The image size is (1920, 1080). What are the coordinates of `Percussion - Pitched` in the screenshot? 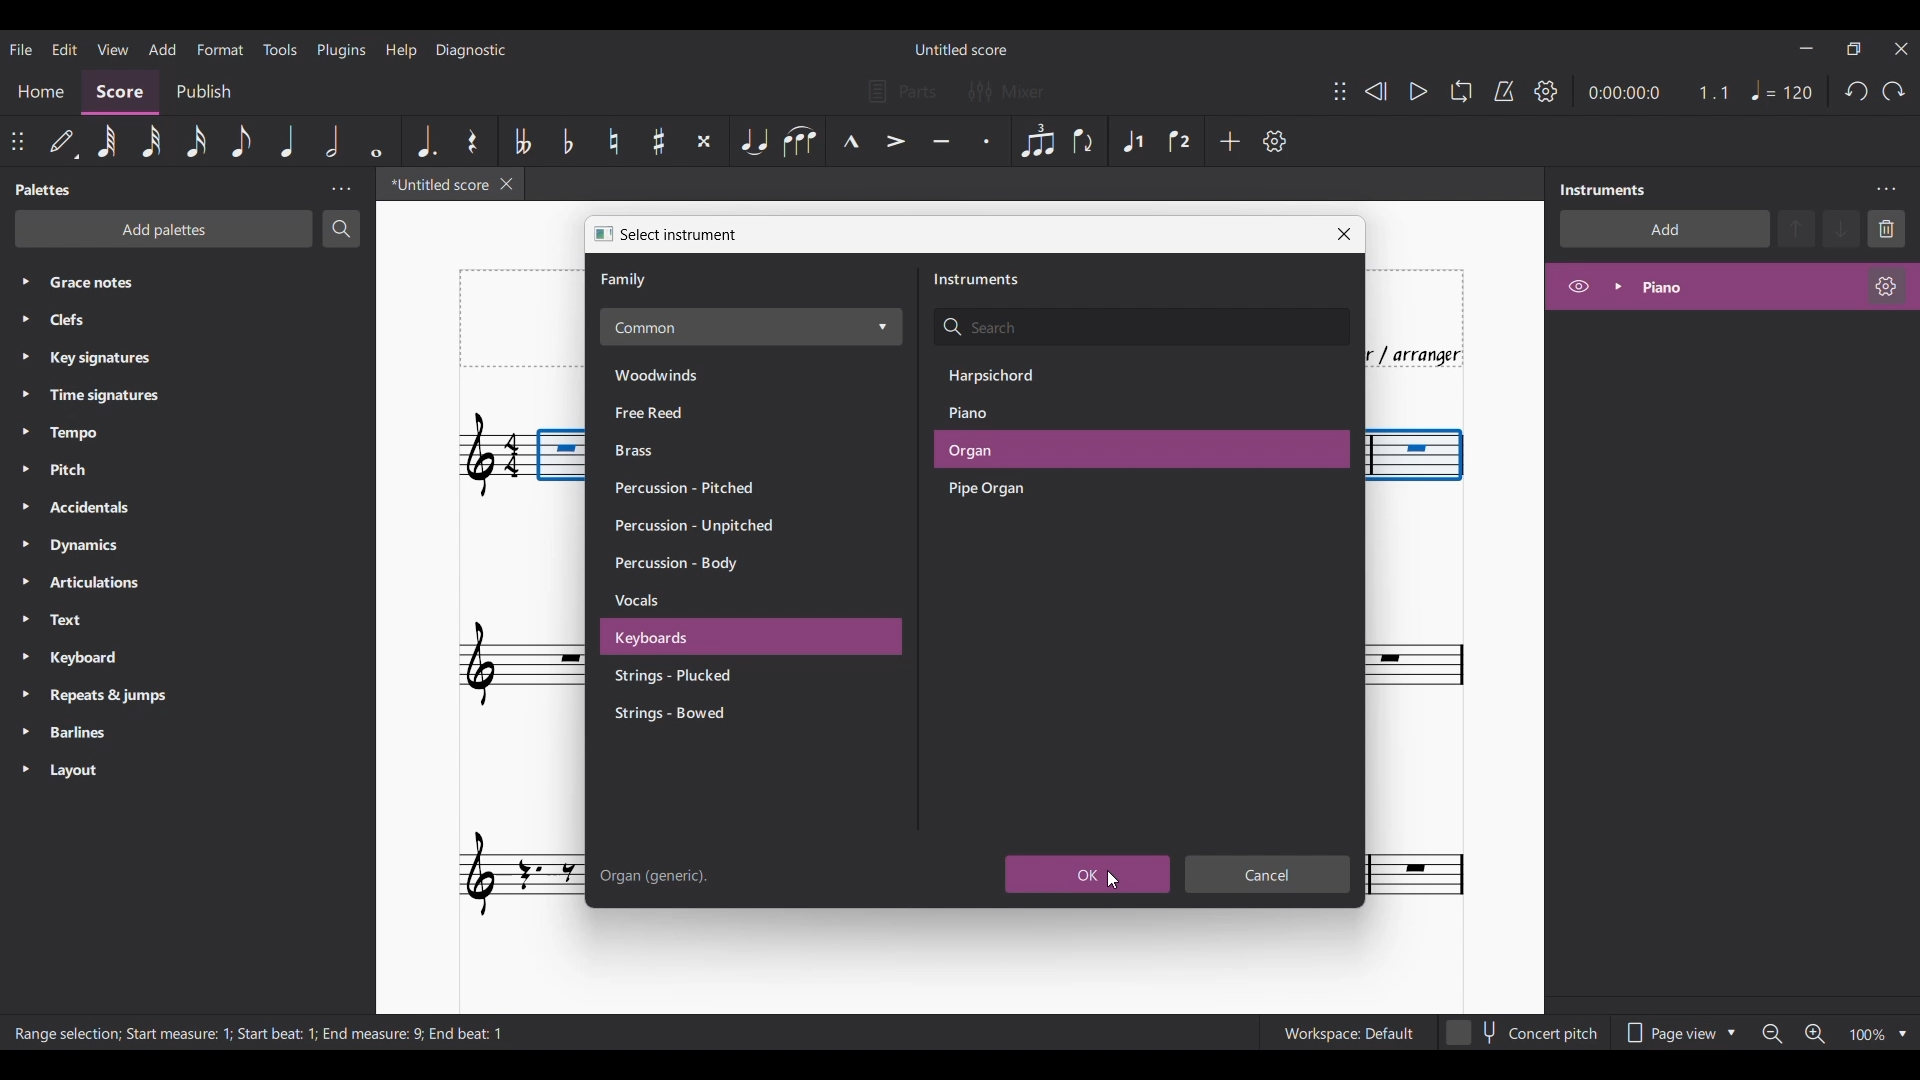 It's located at (690, 487).